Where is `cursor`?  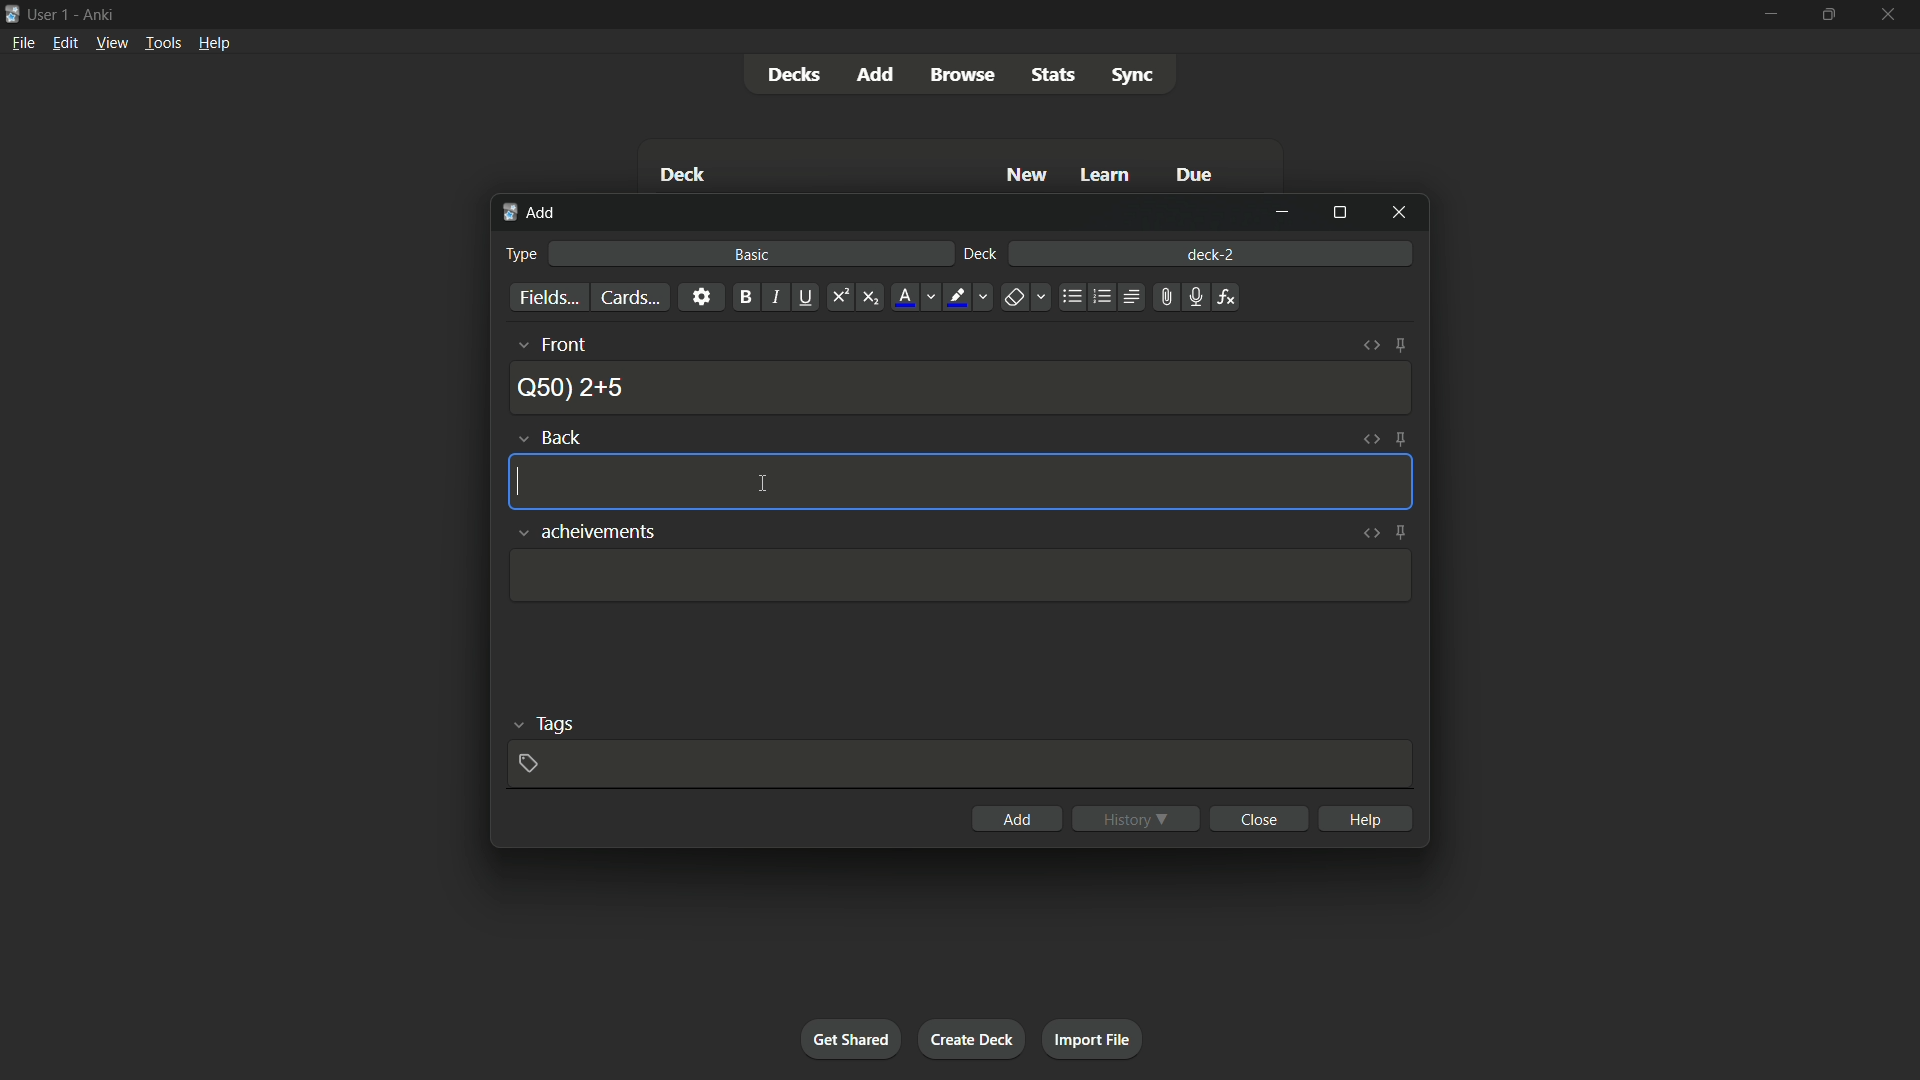 cursor is located at coordinates (765, 486).